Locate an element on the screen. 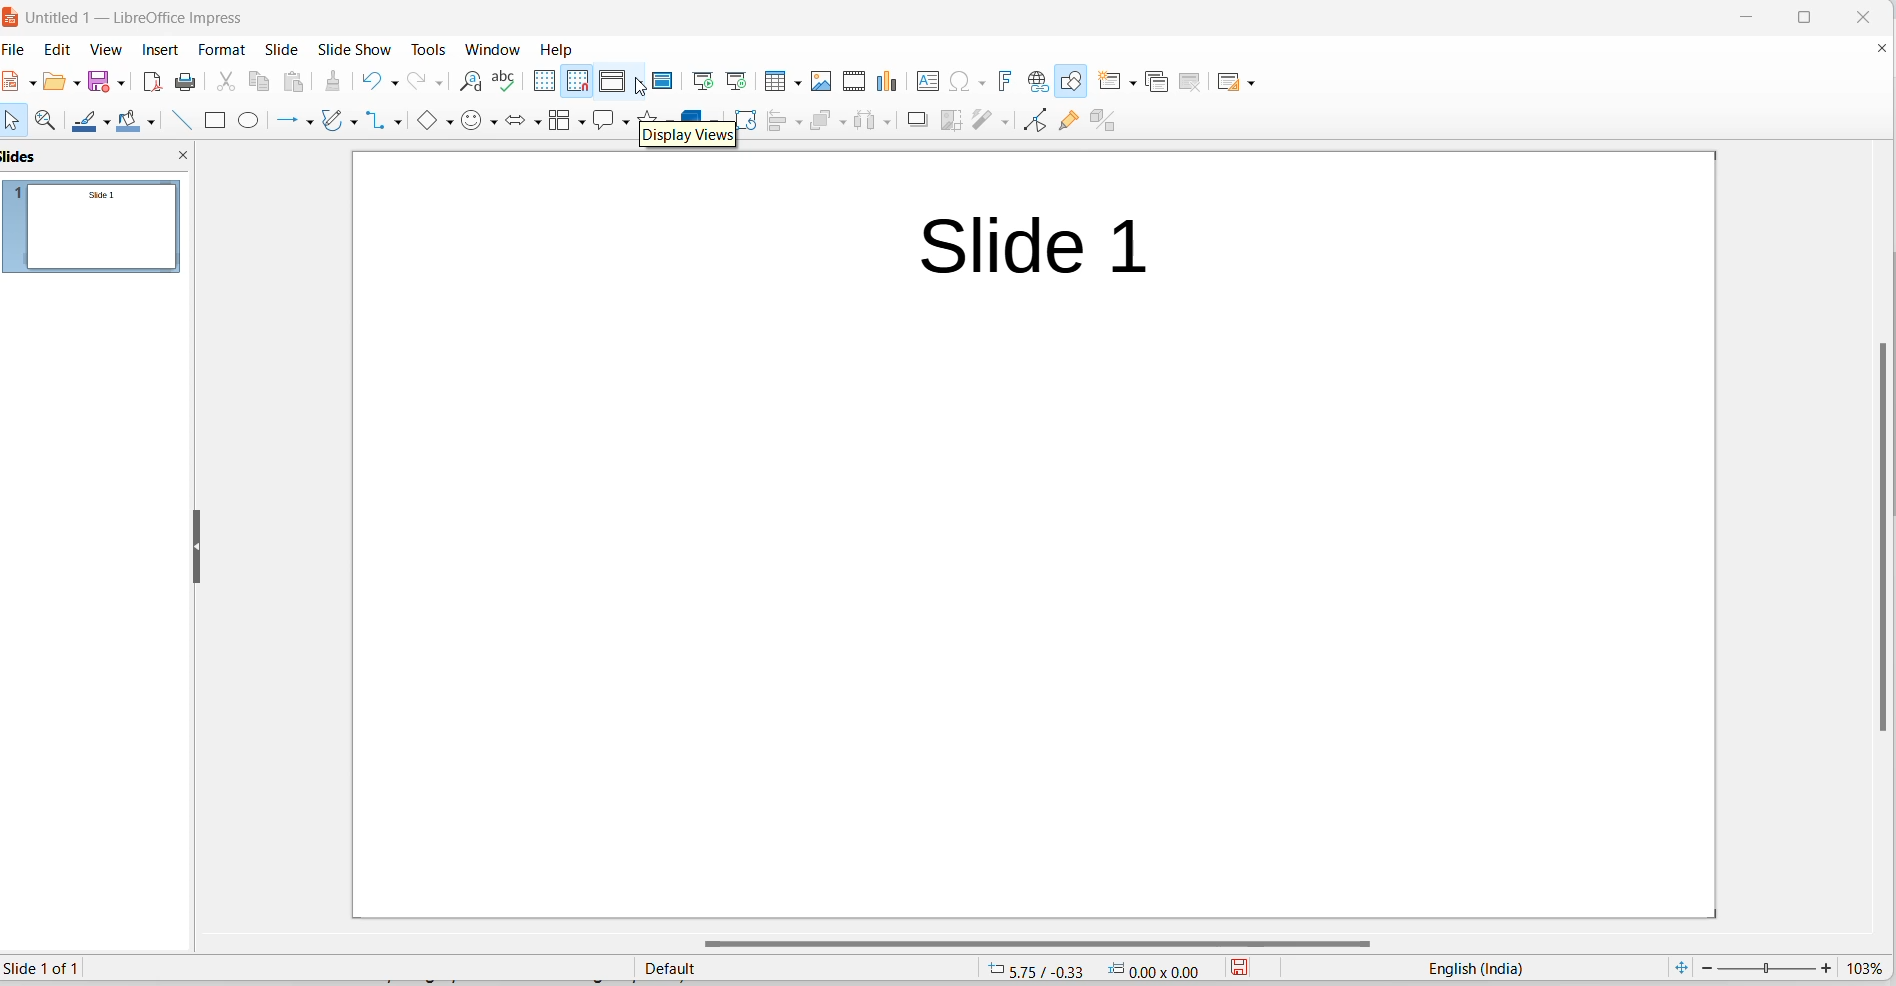 The height and width of the screenshot is (986, 1896). crop an image is located at coordinates (947, 123).